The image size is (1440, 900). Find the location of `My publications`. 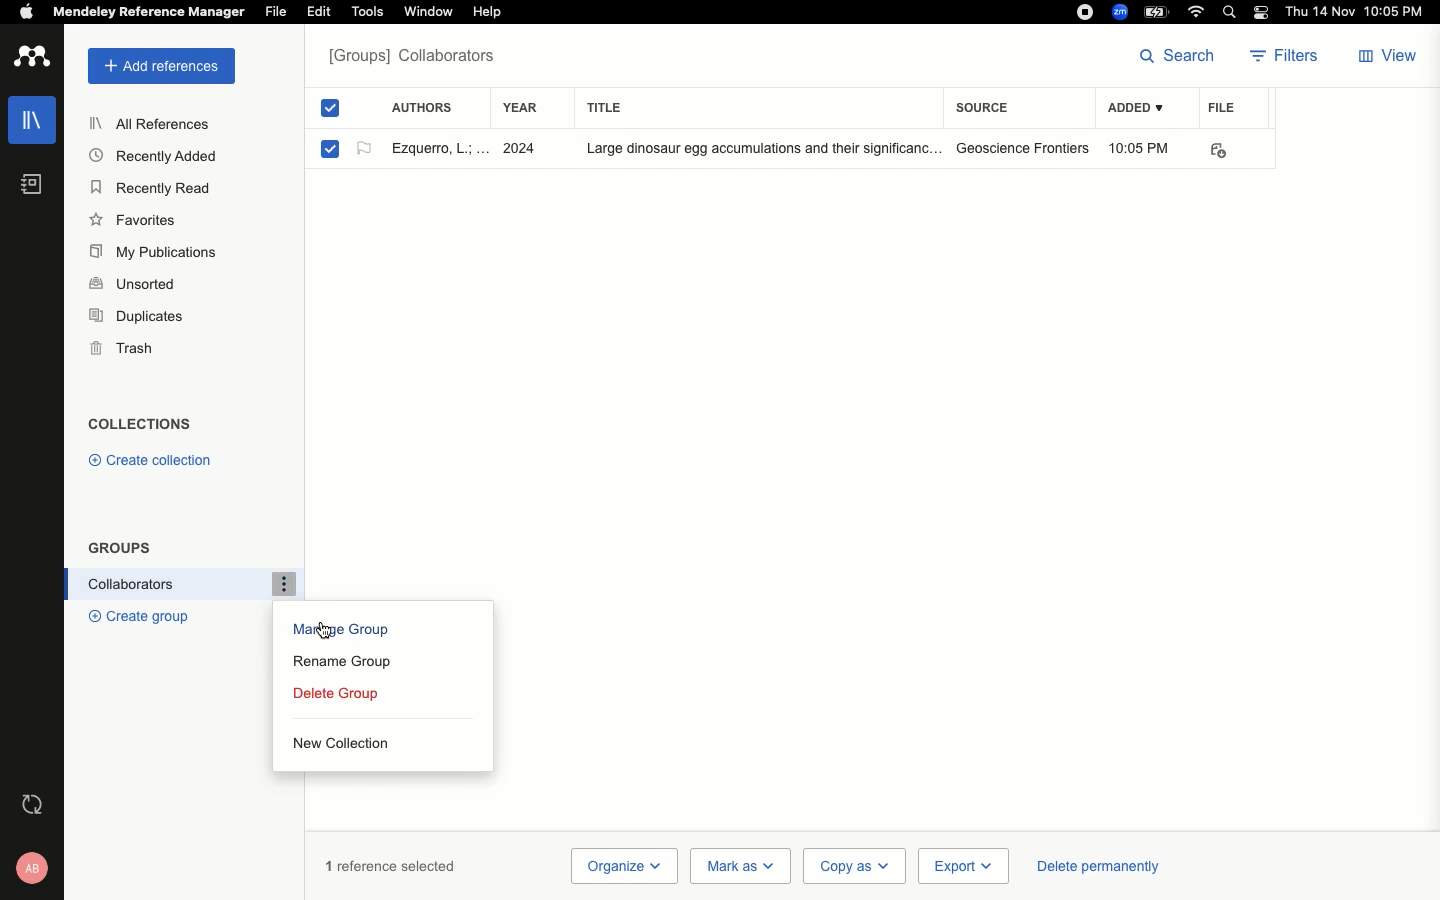

My publications is located at coordinates (160, 254).